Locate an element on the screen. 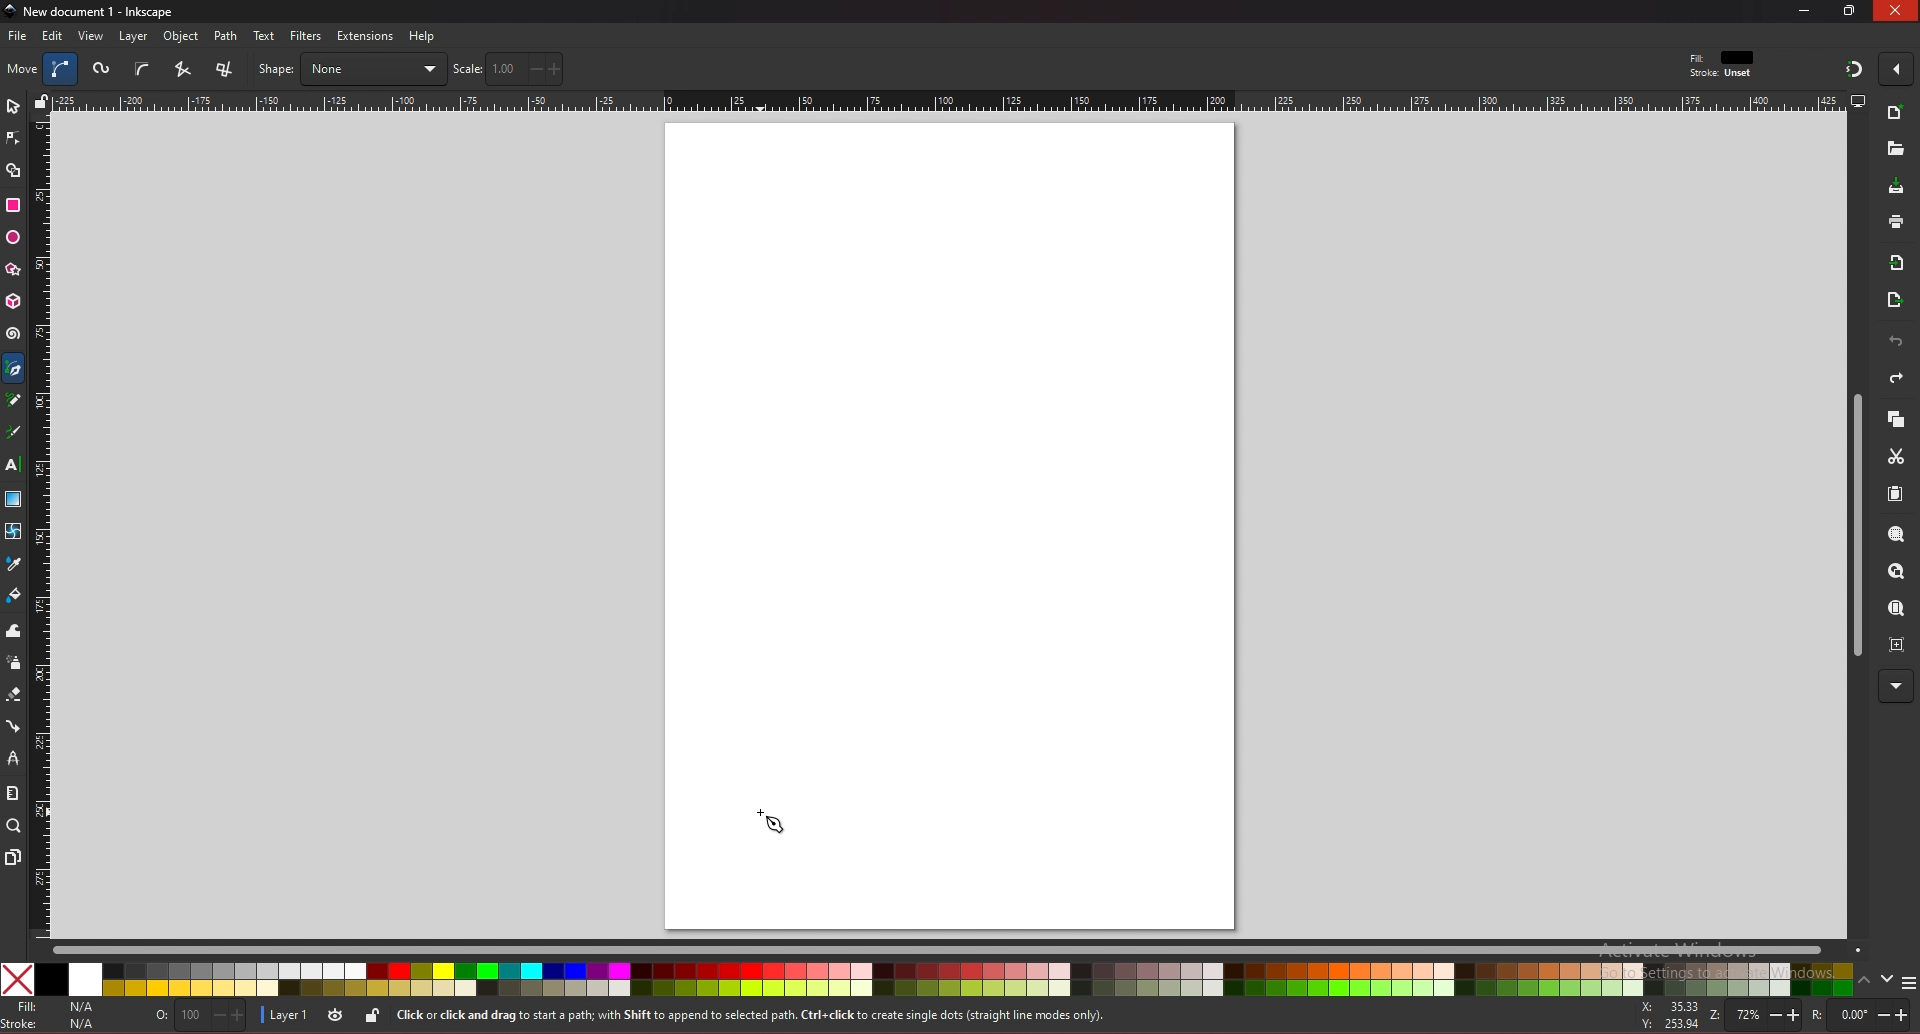  selector is located at coordinates (13, 106).